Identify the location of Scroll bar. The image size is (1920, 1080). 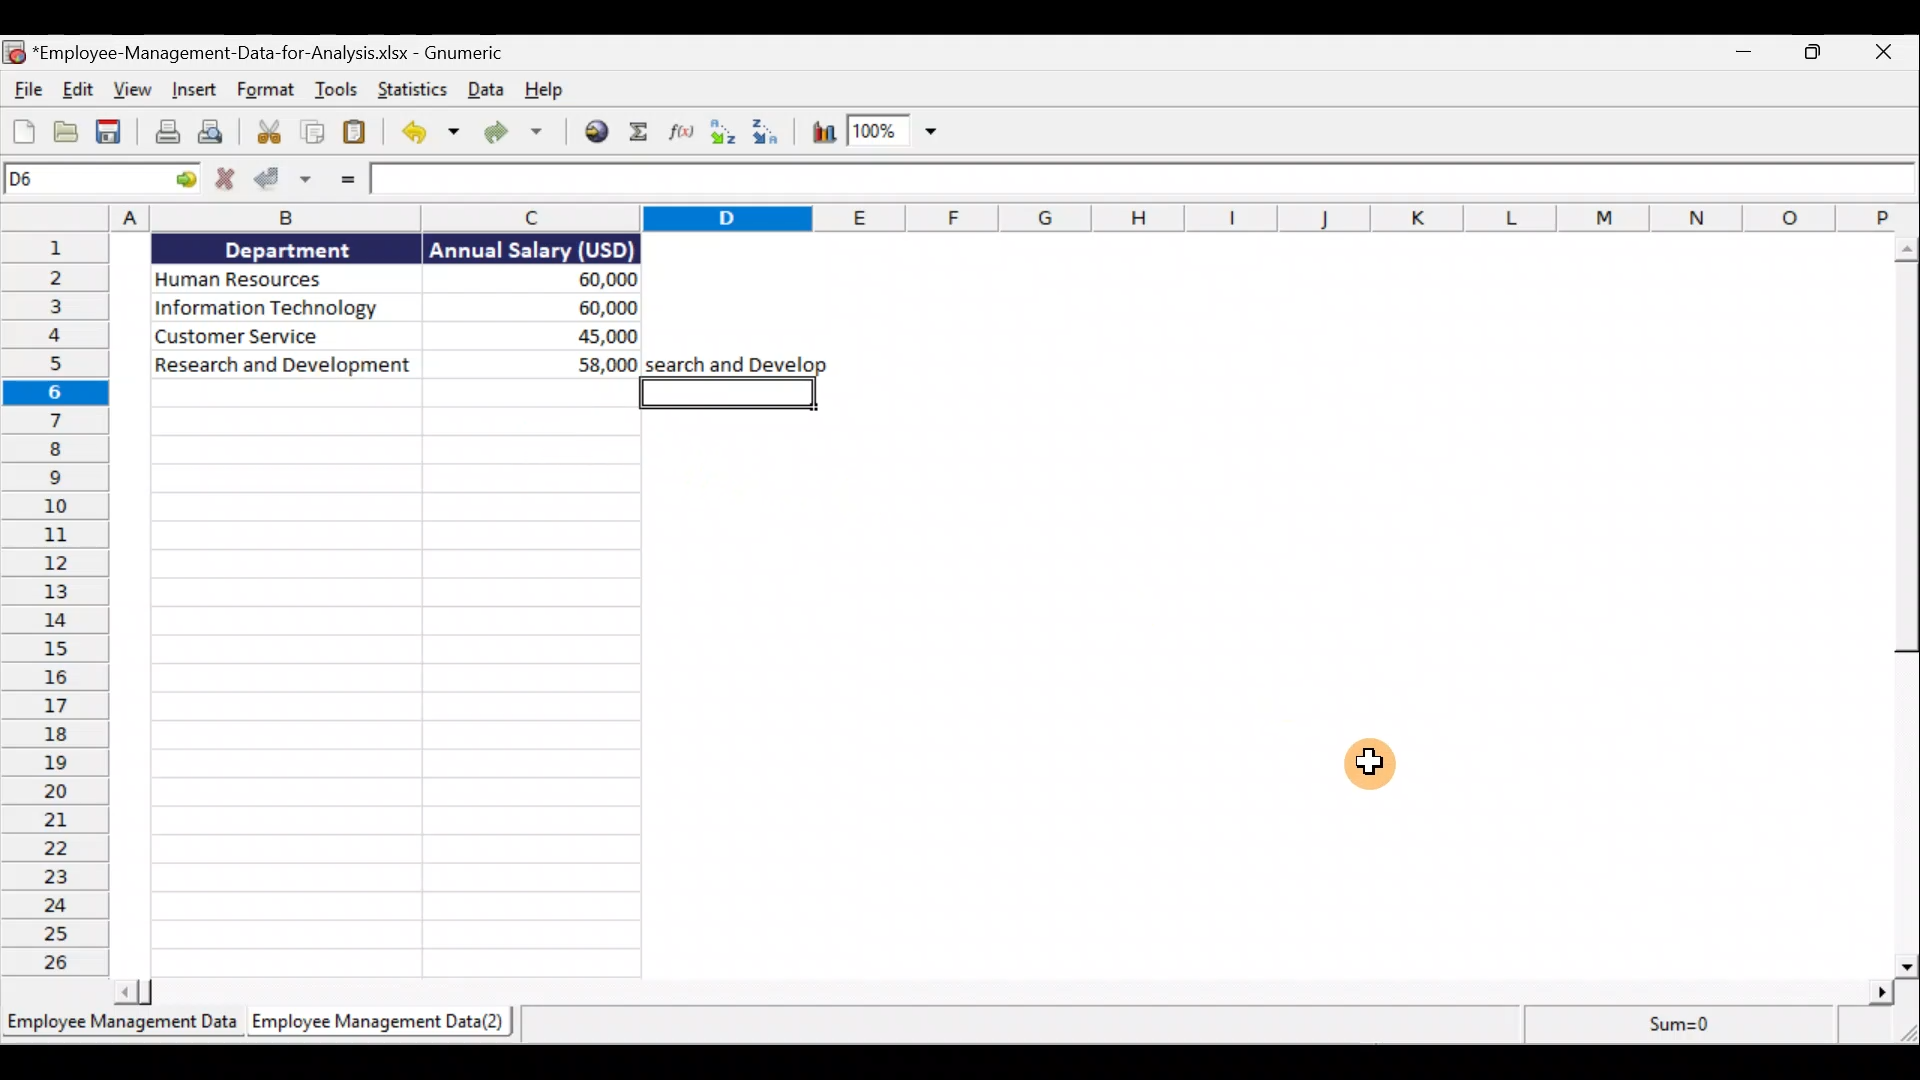
(1898, 604).